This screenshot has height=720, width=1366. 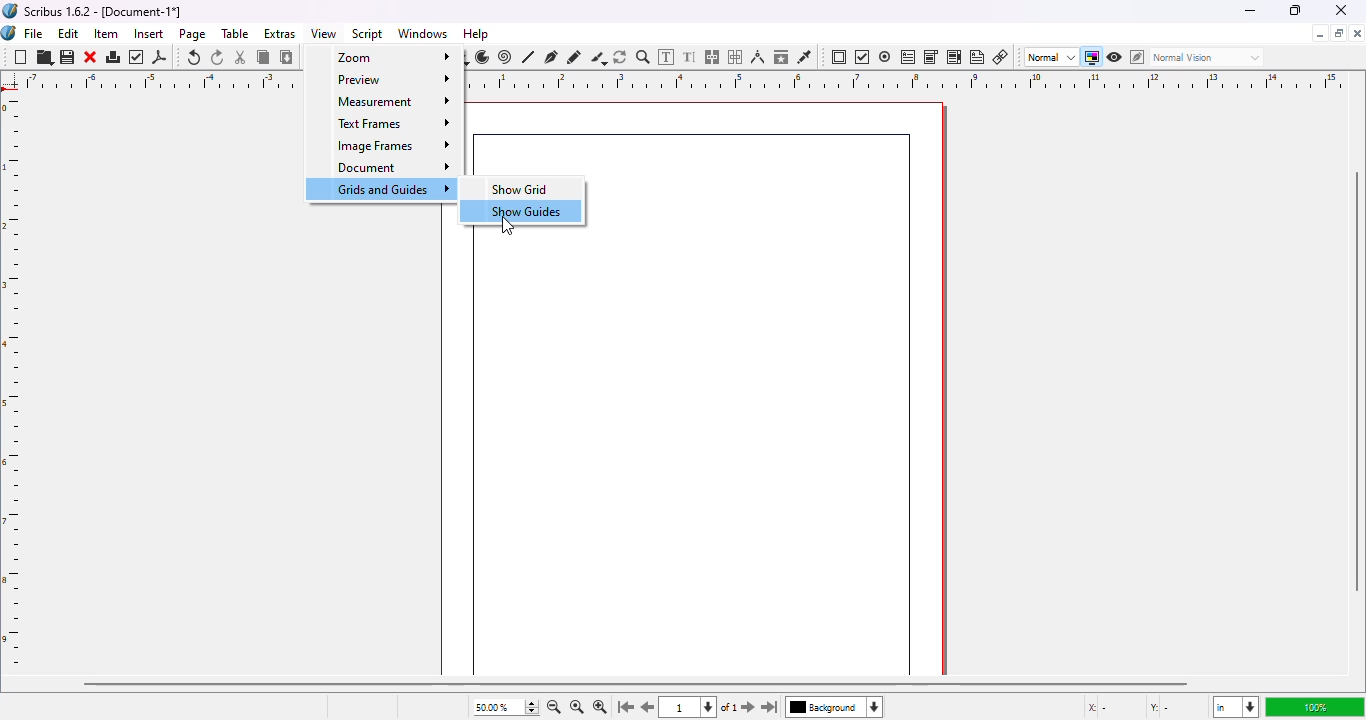 What do you see at coordinates (1137, 57) in the screenshot?
I see `edit in preview mode` at bounding box center [1137, 57].